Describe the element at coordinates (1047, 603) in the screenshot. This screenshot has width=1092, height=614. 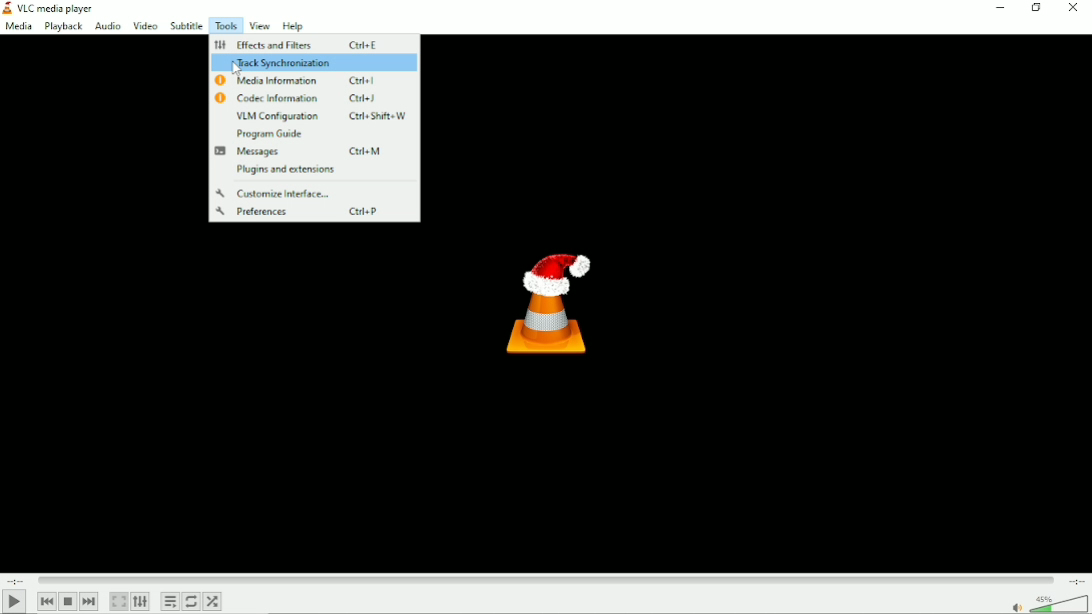
I see `Volume` at that location.